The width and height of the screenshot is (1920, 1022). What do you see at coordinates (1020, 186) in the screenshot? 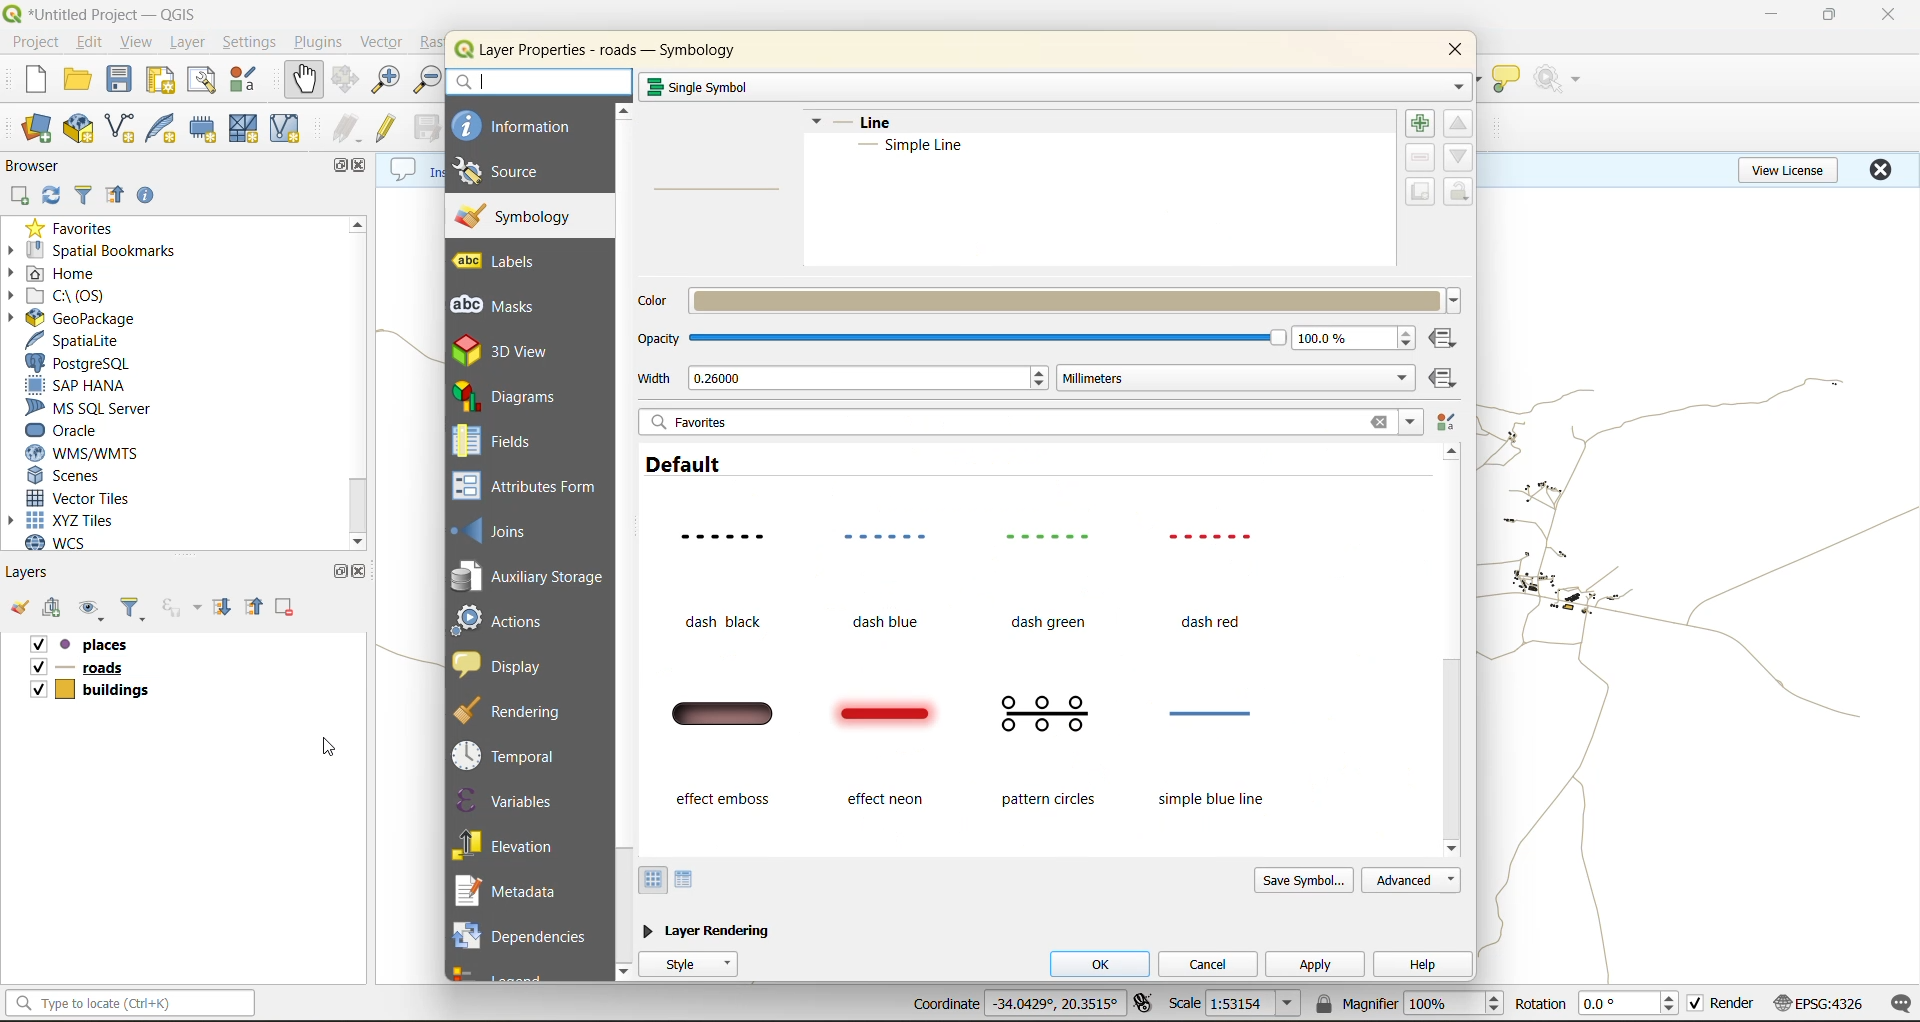
I see `layer metadata` at bounding box center [1020, 186].